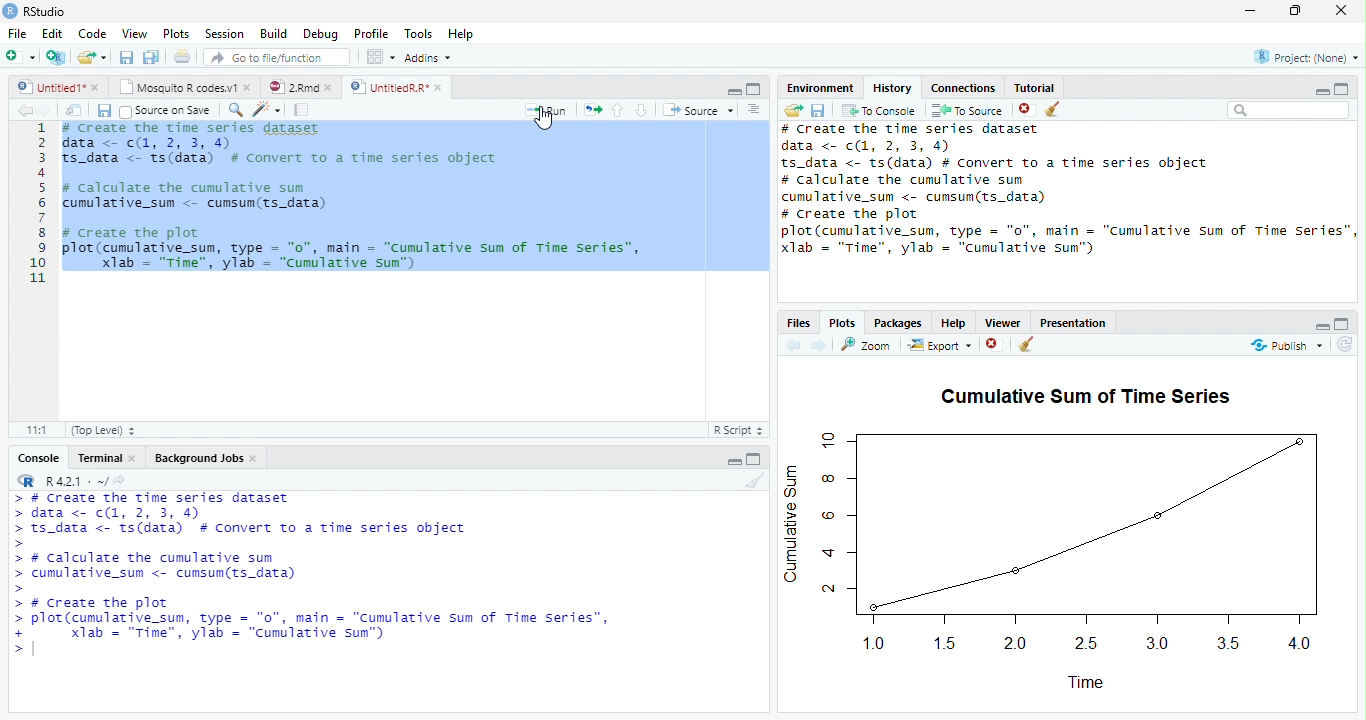  I want to click on Project (None), so click(1307, 57).